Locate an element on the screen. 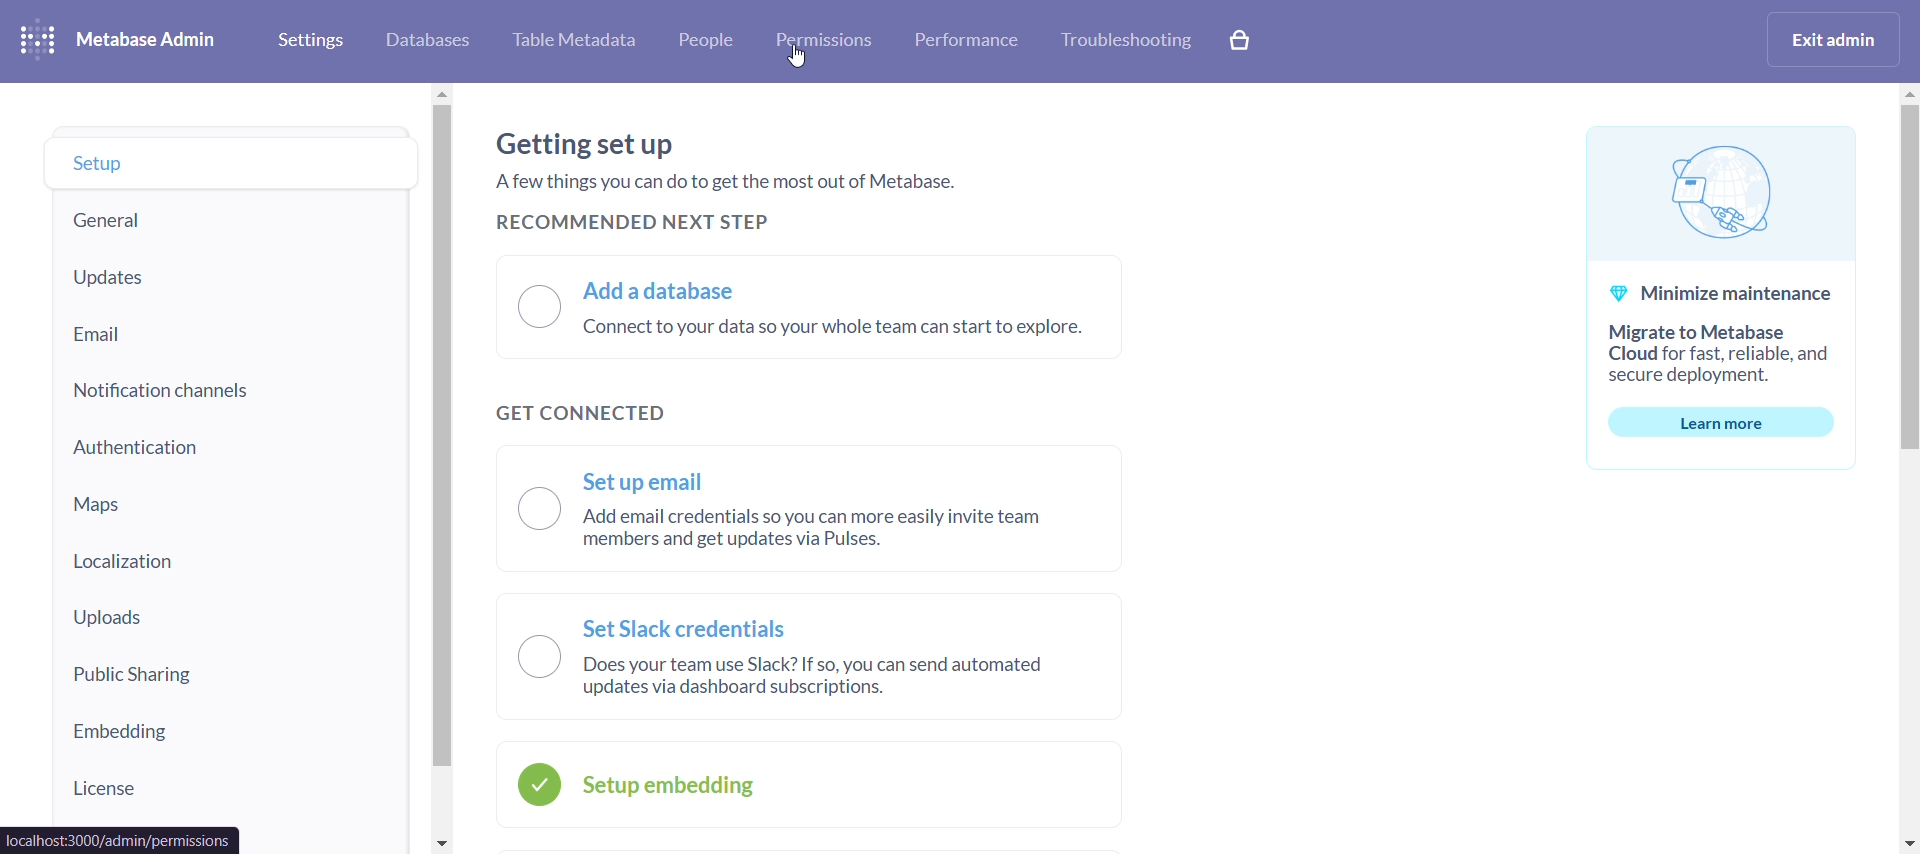  settings is located at coordinates (313, 40).